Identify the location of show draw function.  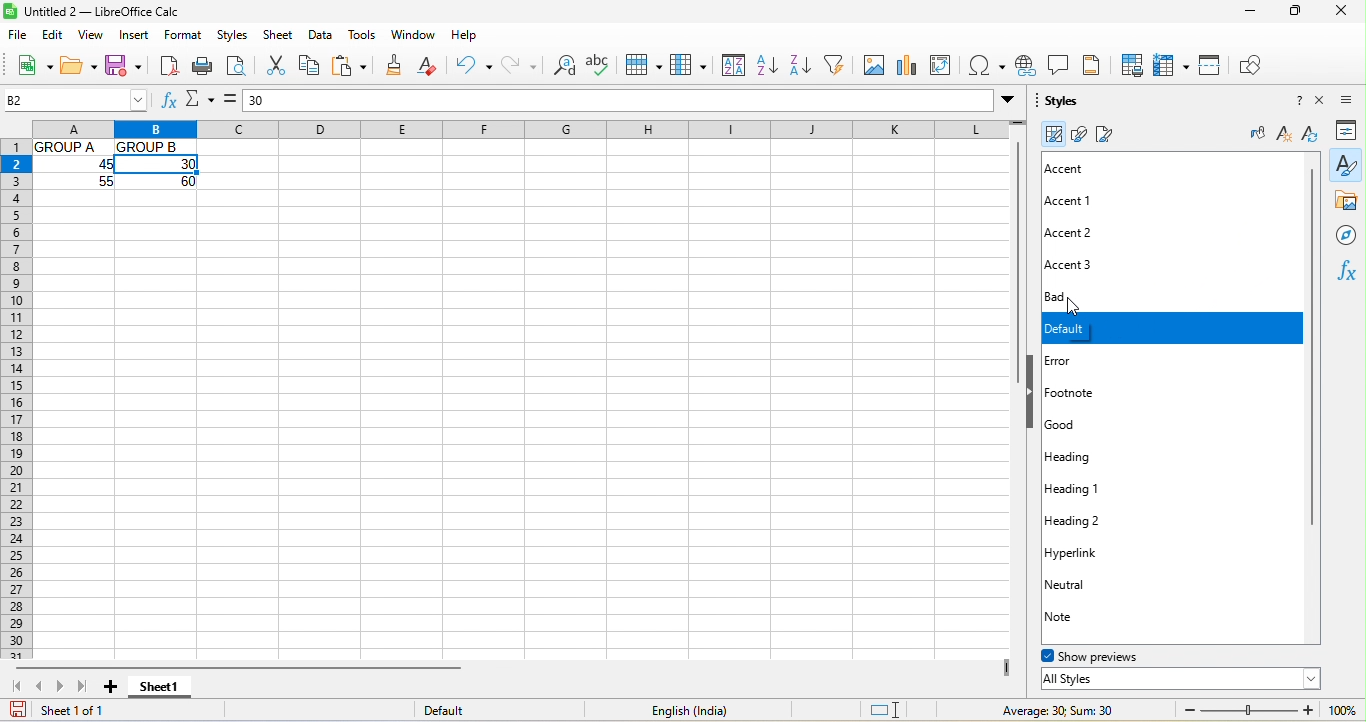
(1252, 64).